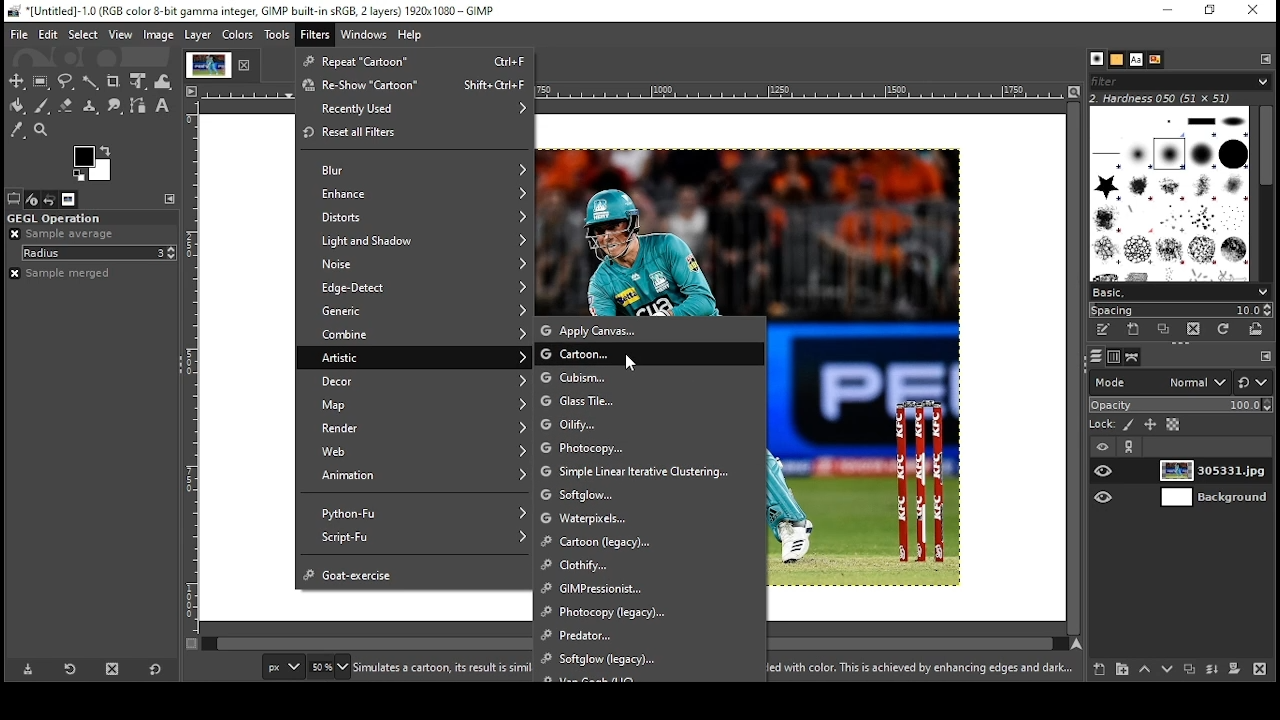 This screenshot has width=1280, height=720. What do you see at coordinates (363, 35) in the screenshot?
I see `windows` at bounding box center [363, 35].